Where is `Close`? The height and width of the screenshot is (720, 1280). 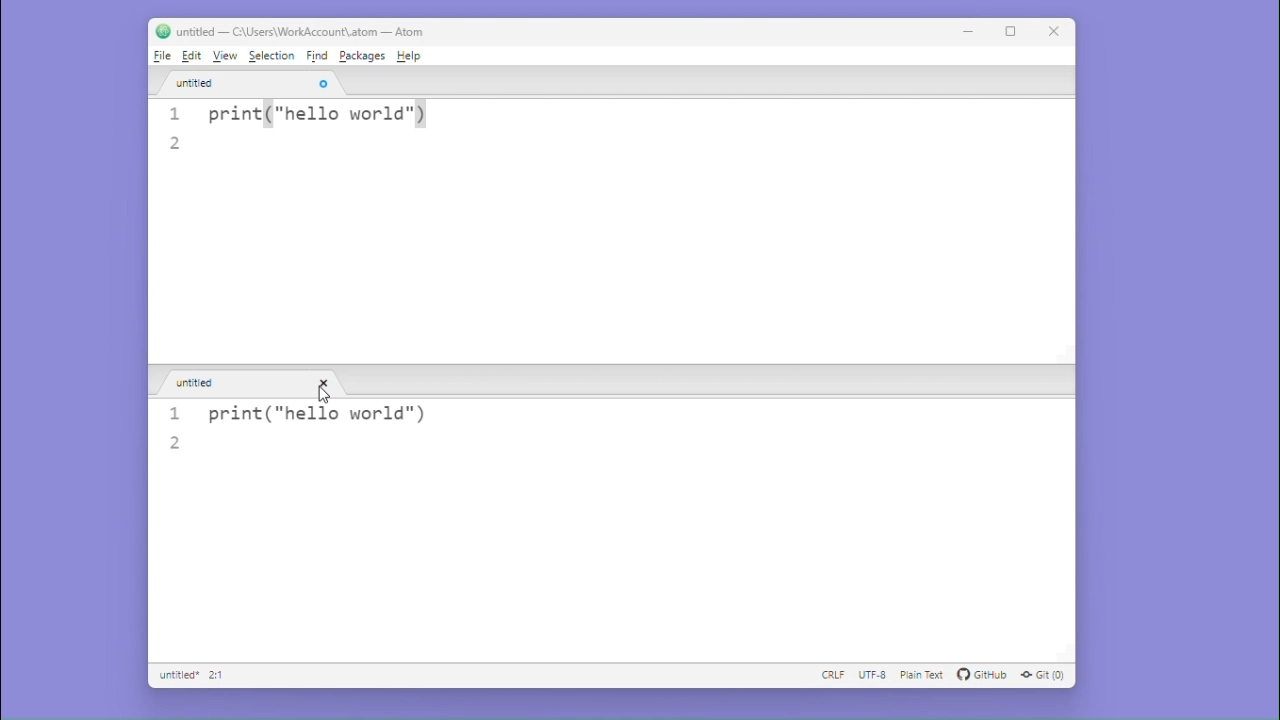 Close is located at coordinates (1055, 30).